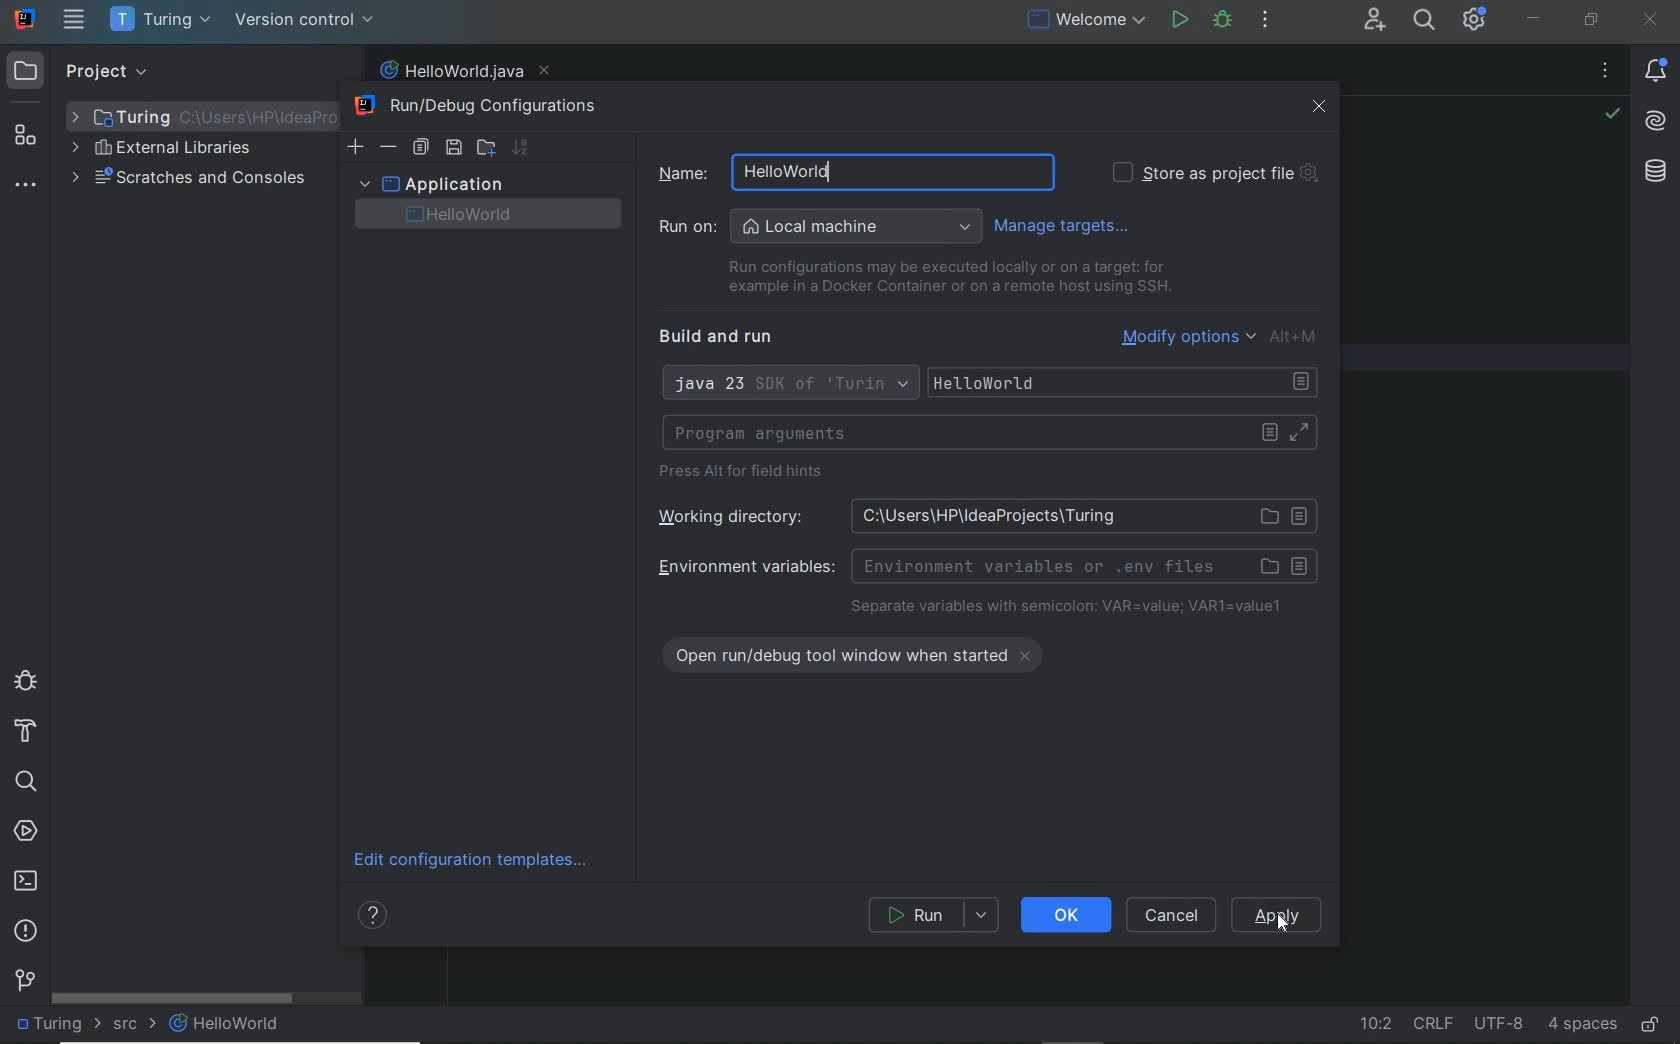  I want to click on run, so click(935, 915).